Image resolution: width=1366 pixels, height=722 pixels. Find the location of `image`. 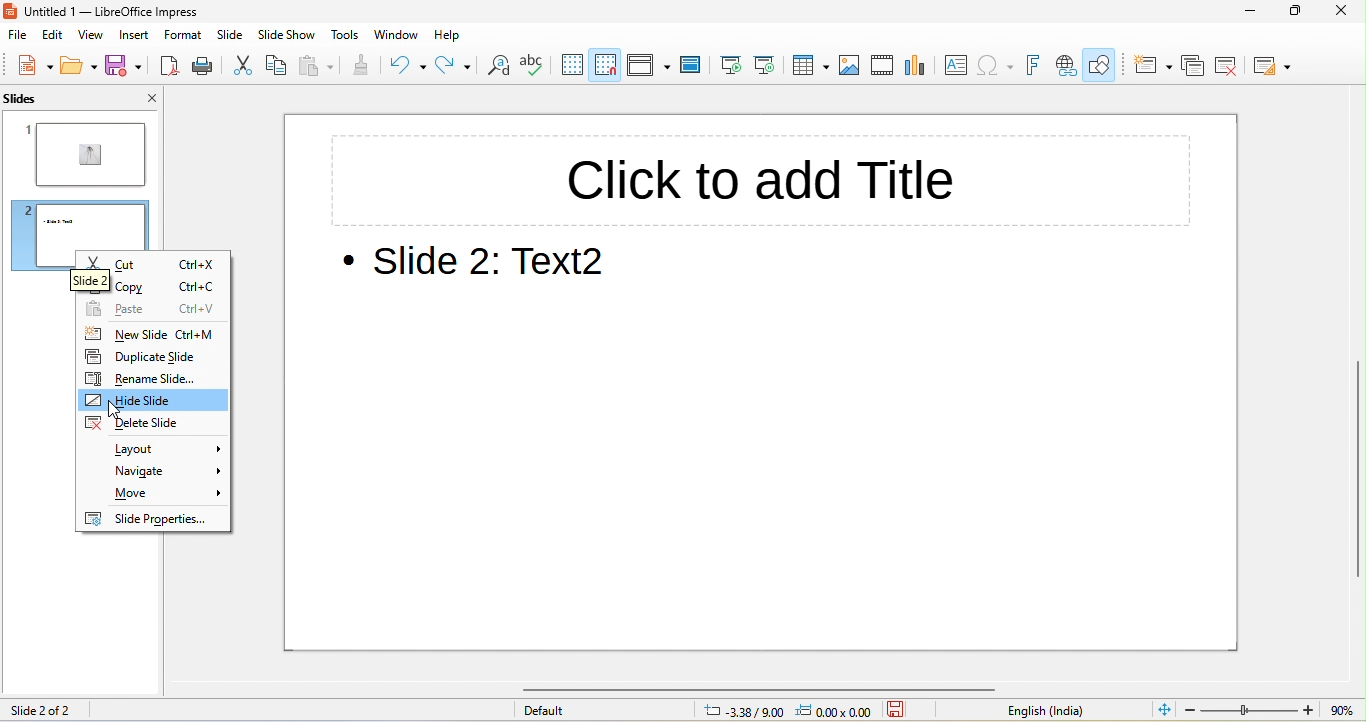

image is located at coordinates (853, 65).